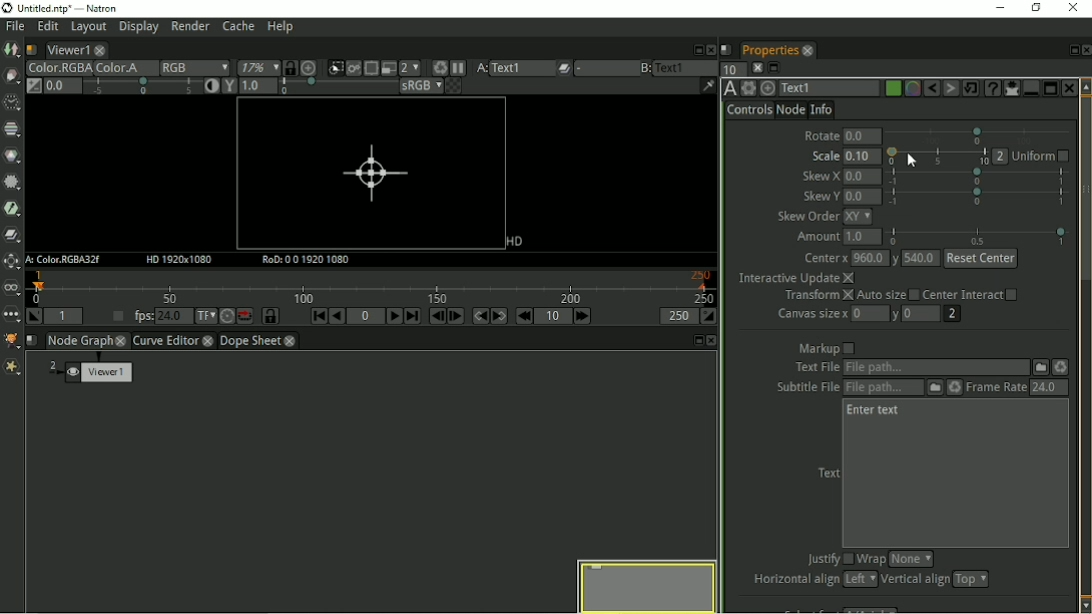 The height and width of the screenshot is (614, 1092). Describe the element at coordinates (227, 316) in the screenshot. I see `Turbo mode` at that location.